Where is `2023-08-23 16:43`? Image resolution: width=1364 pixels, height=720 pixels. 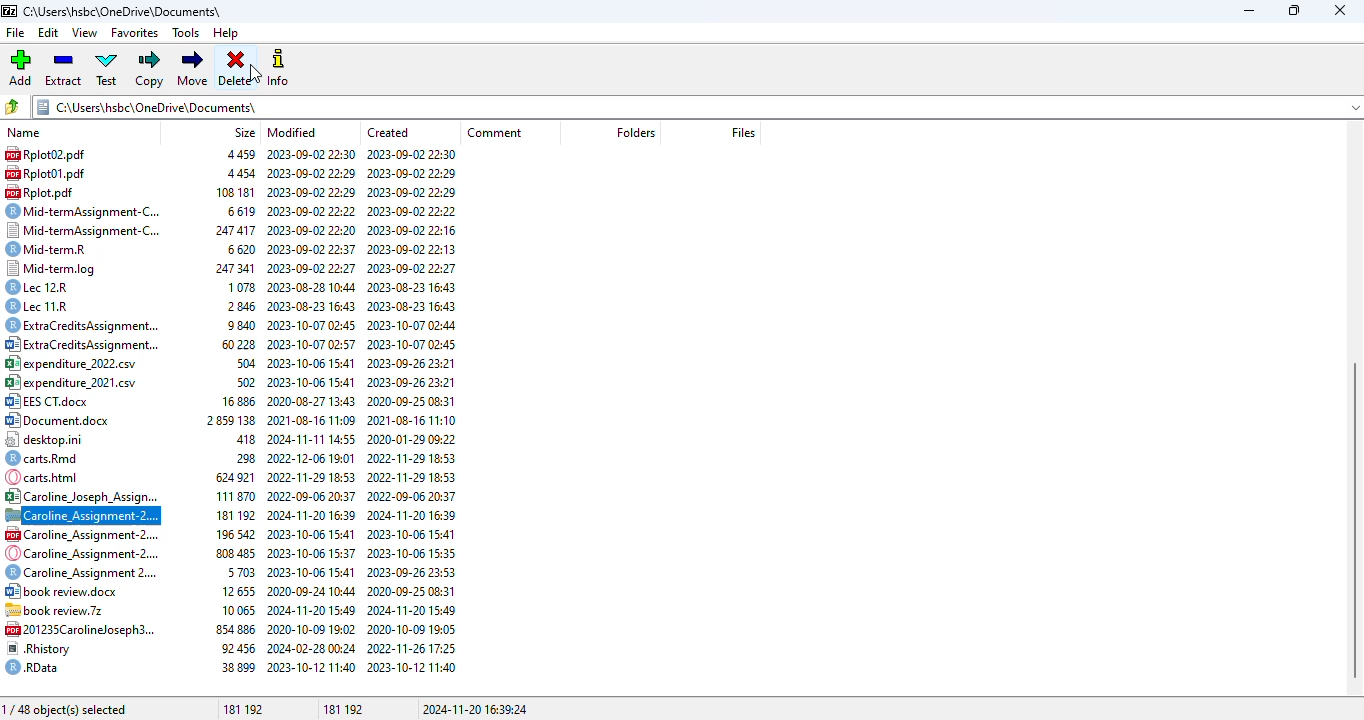
2023-08-23 16:43 is located at coordinates (312, 306).